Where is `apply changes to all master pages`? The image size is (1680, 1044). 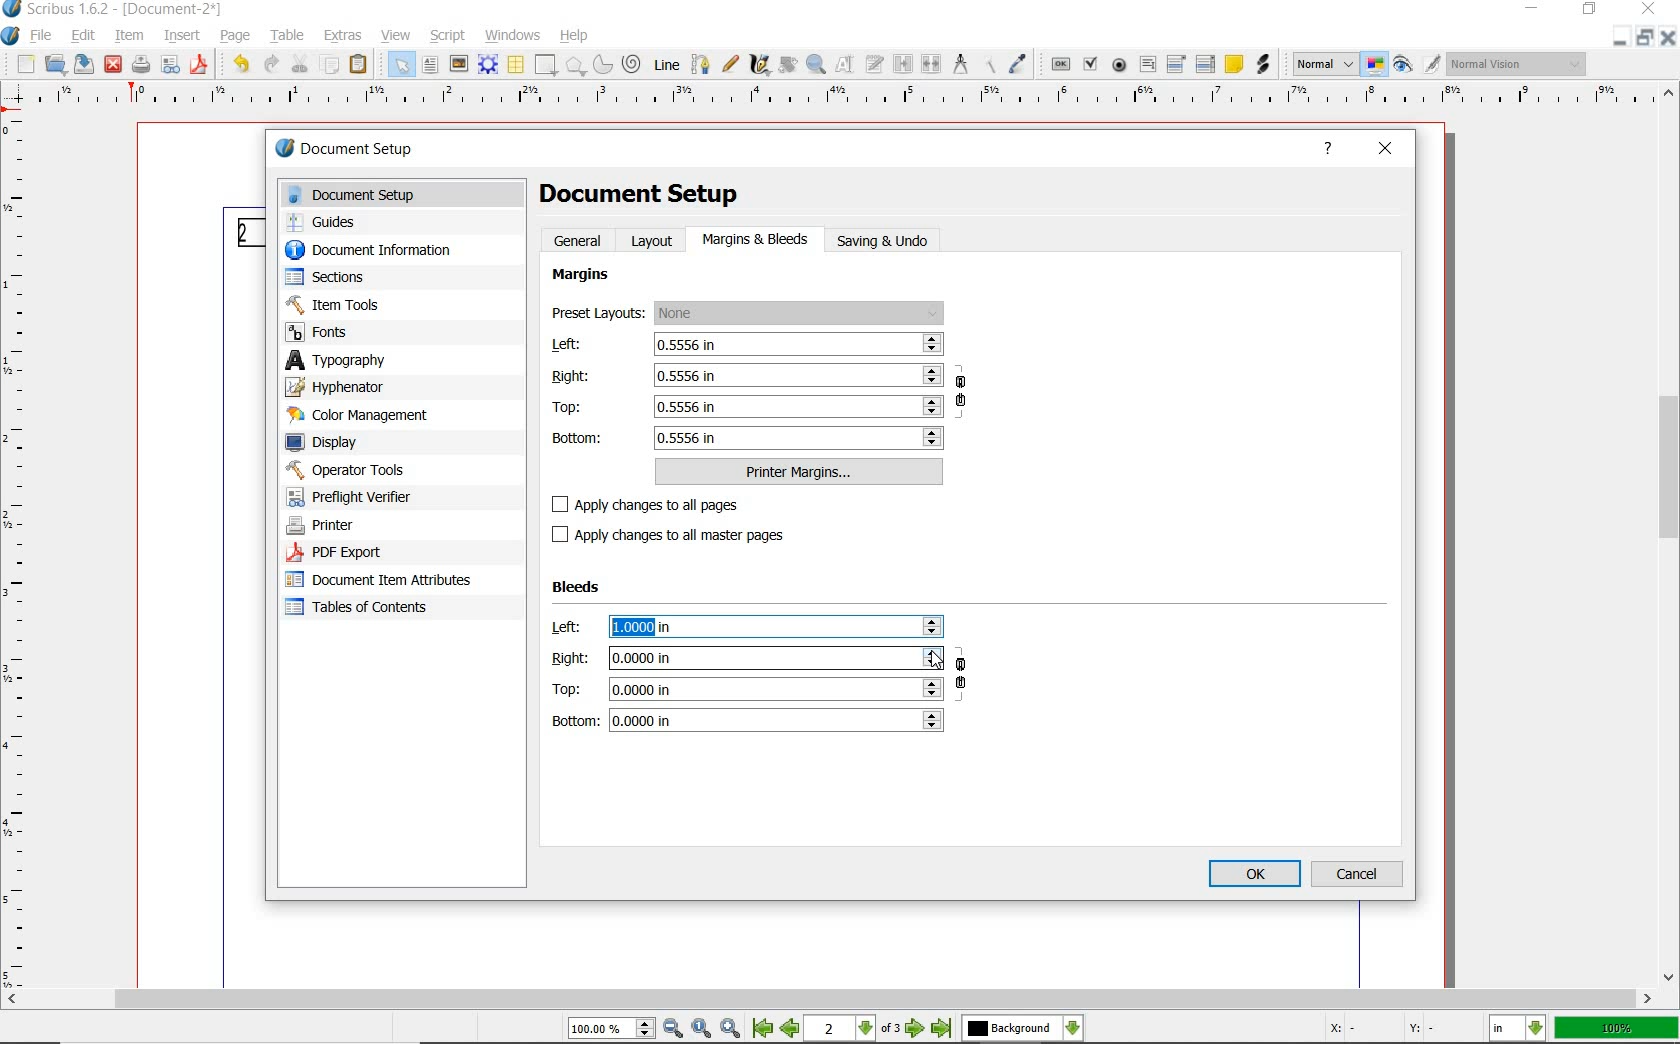
apply changes to all master pages is located at coordinates (679, 535).